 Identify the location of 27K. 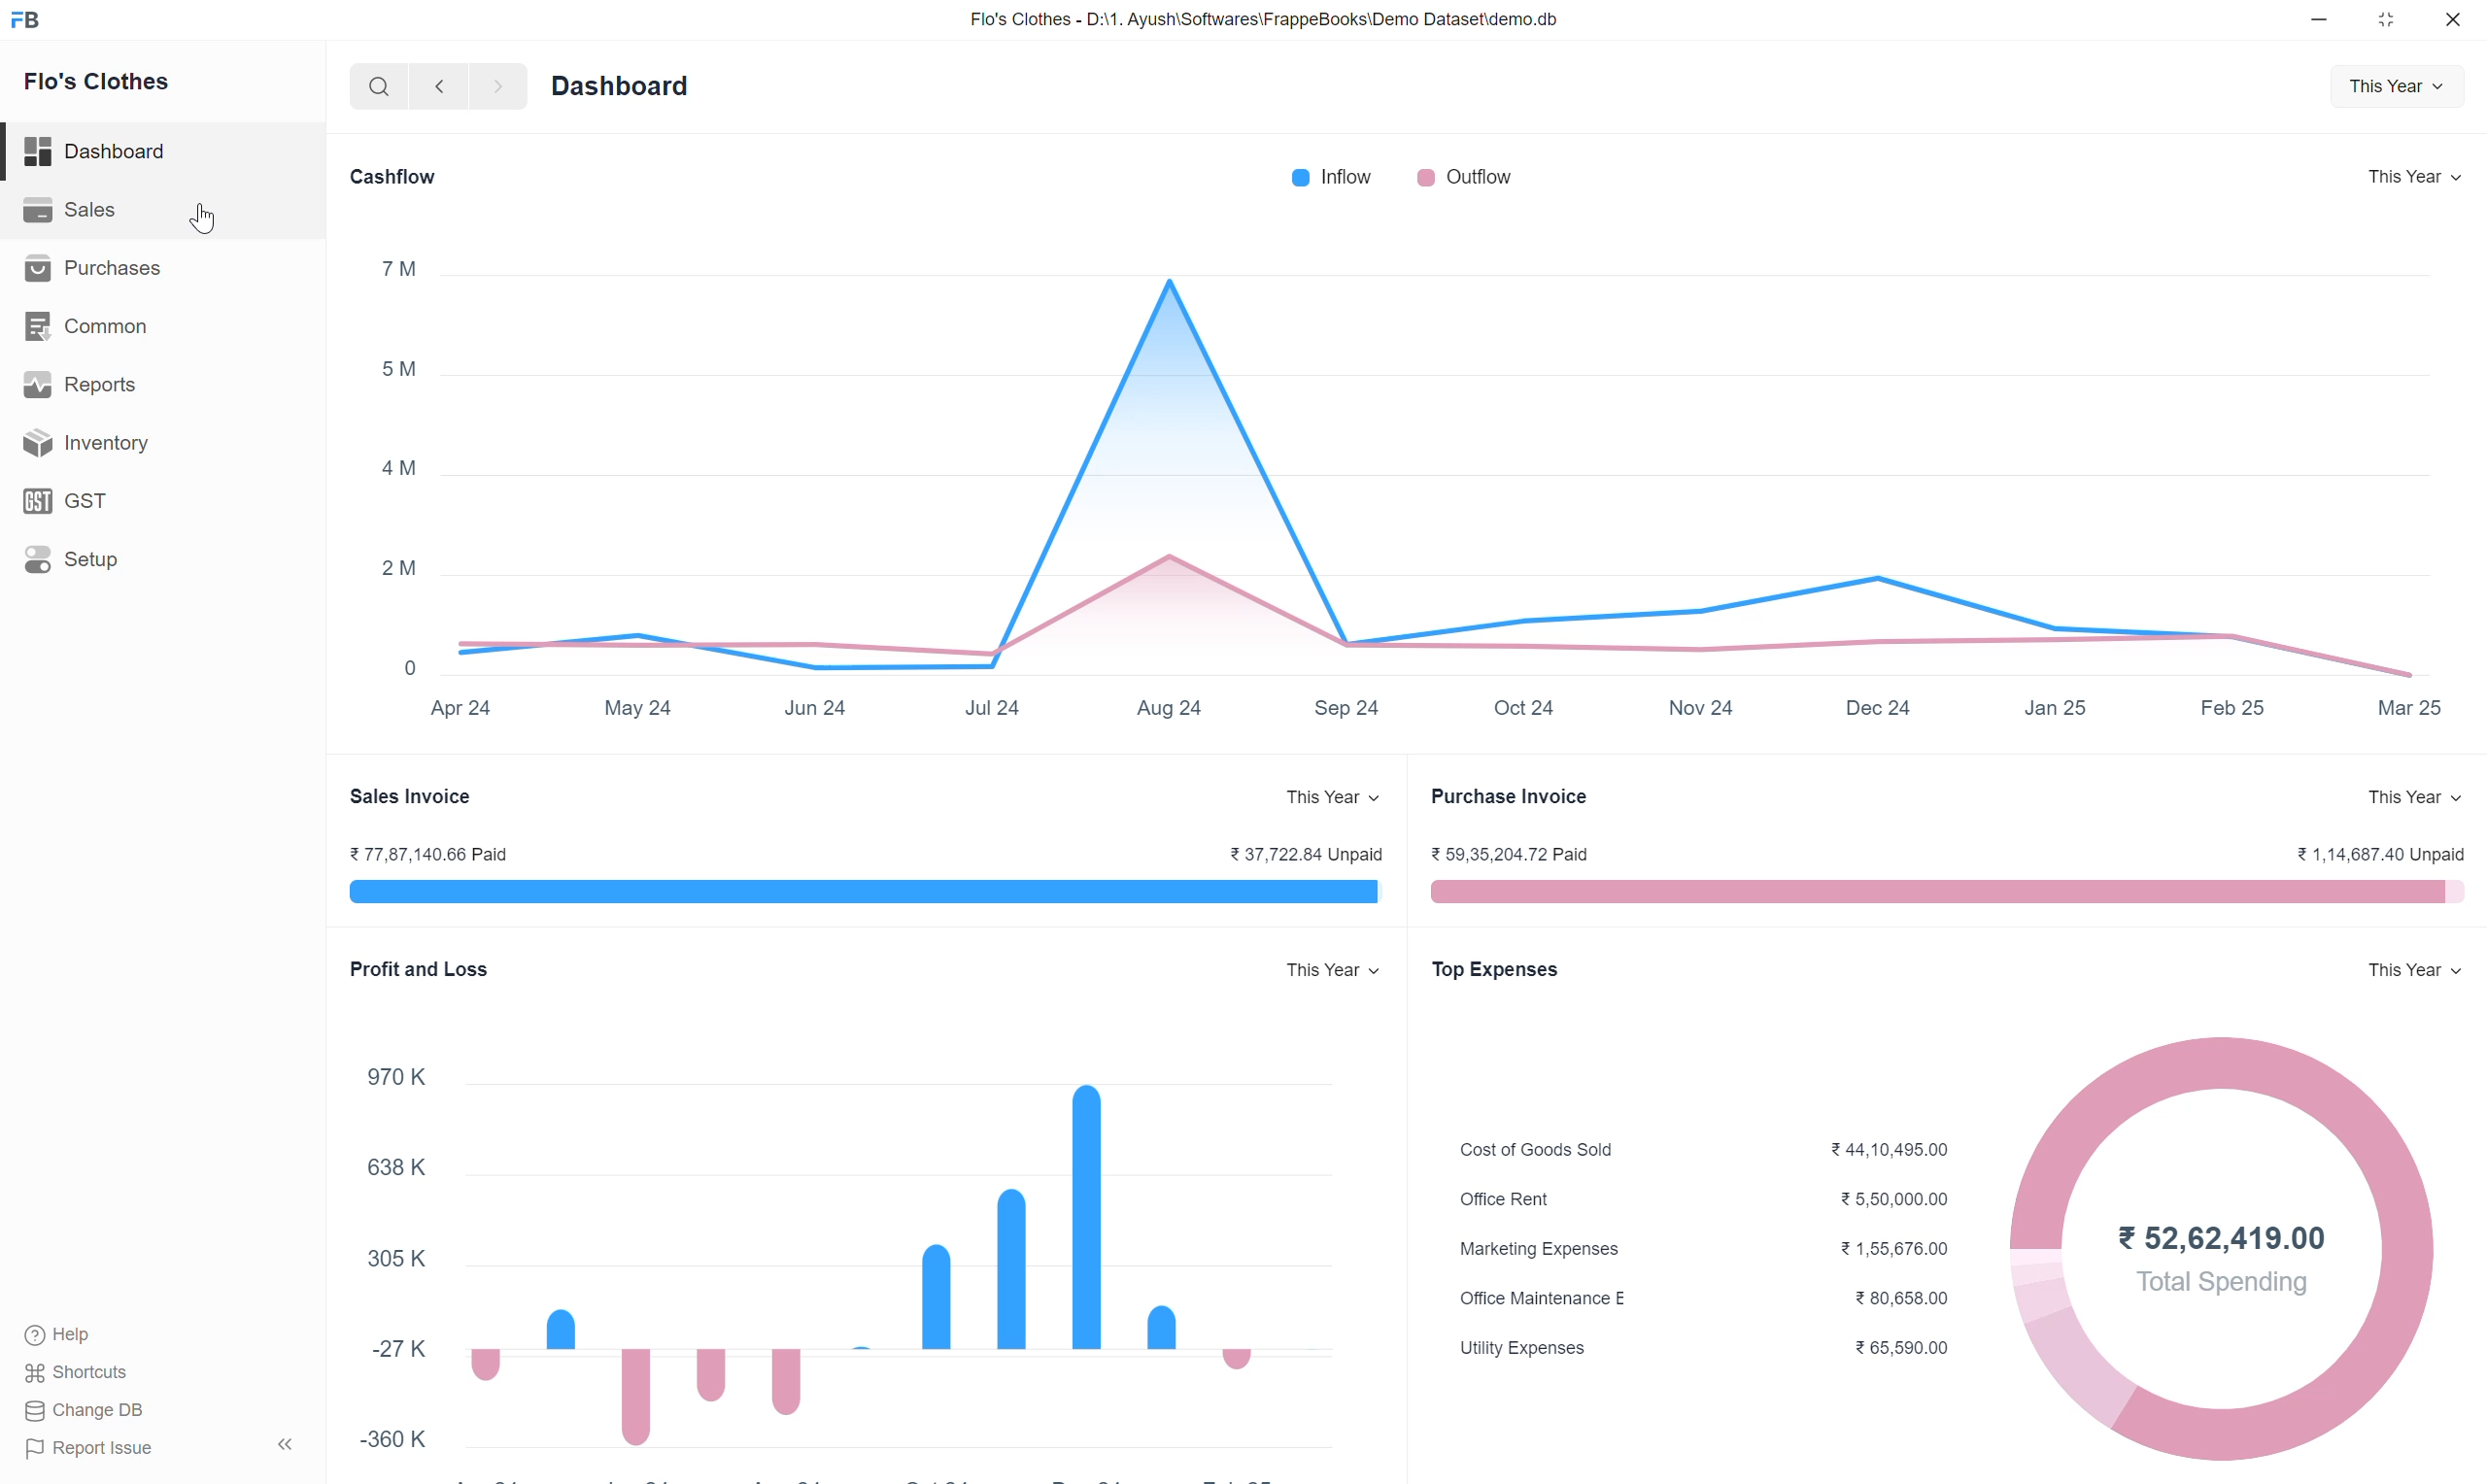
(403, 1344).